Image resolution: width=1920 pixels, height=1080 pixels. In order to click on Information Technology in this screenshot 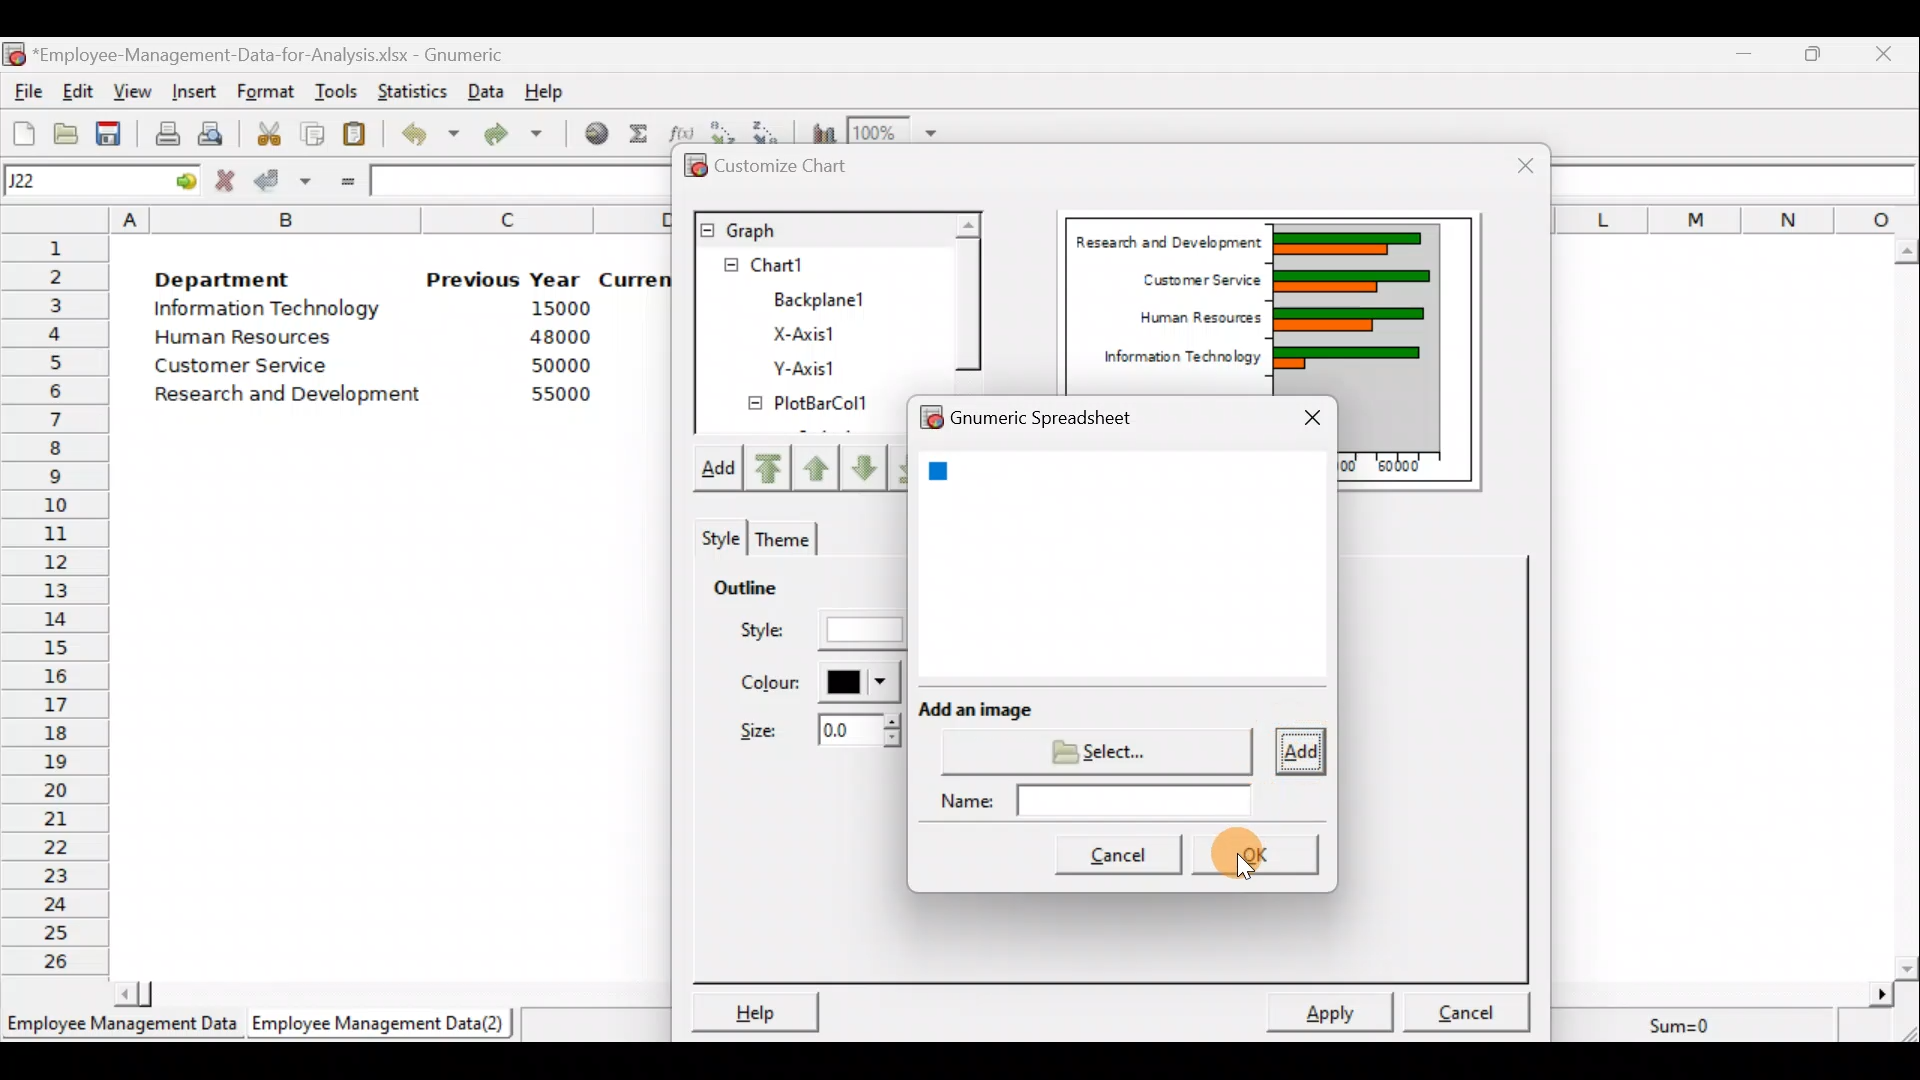, I will do `click(268, 312)`.